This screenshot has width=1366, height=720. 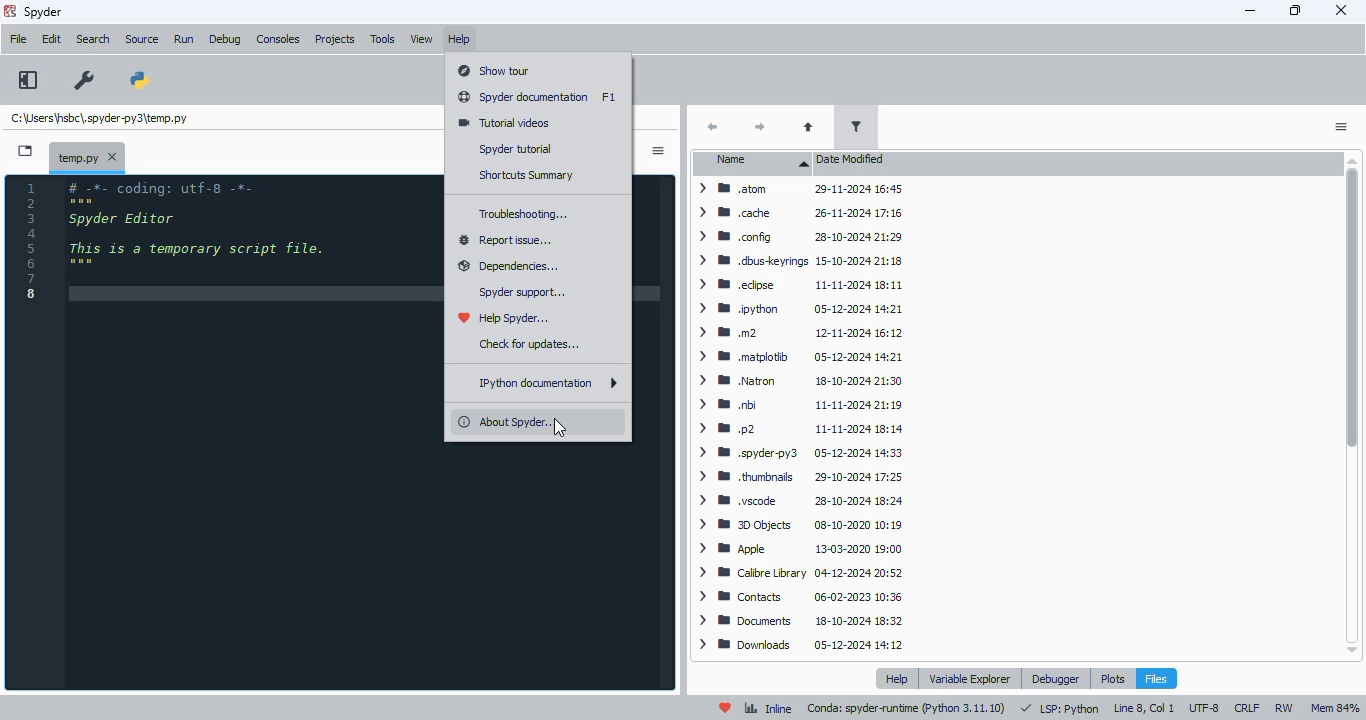 I want to click on close, so click(x=114, y=157).